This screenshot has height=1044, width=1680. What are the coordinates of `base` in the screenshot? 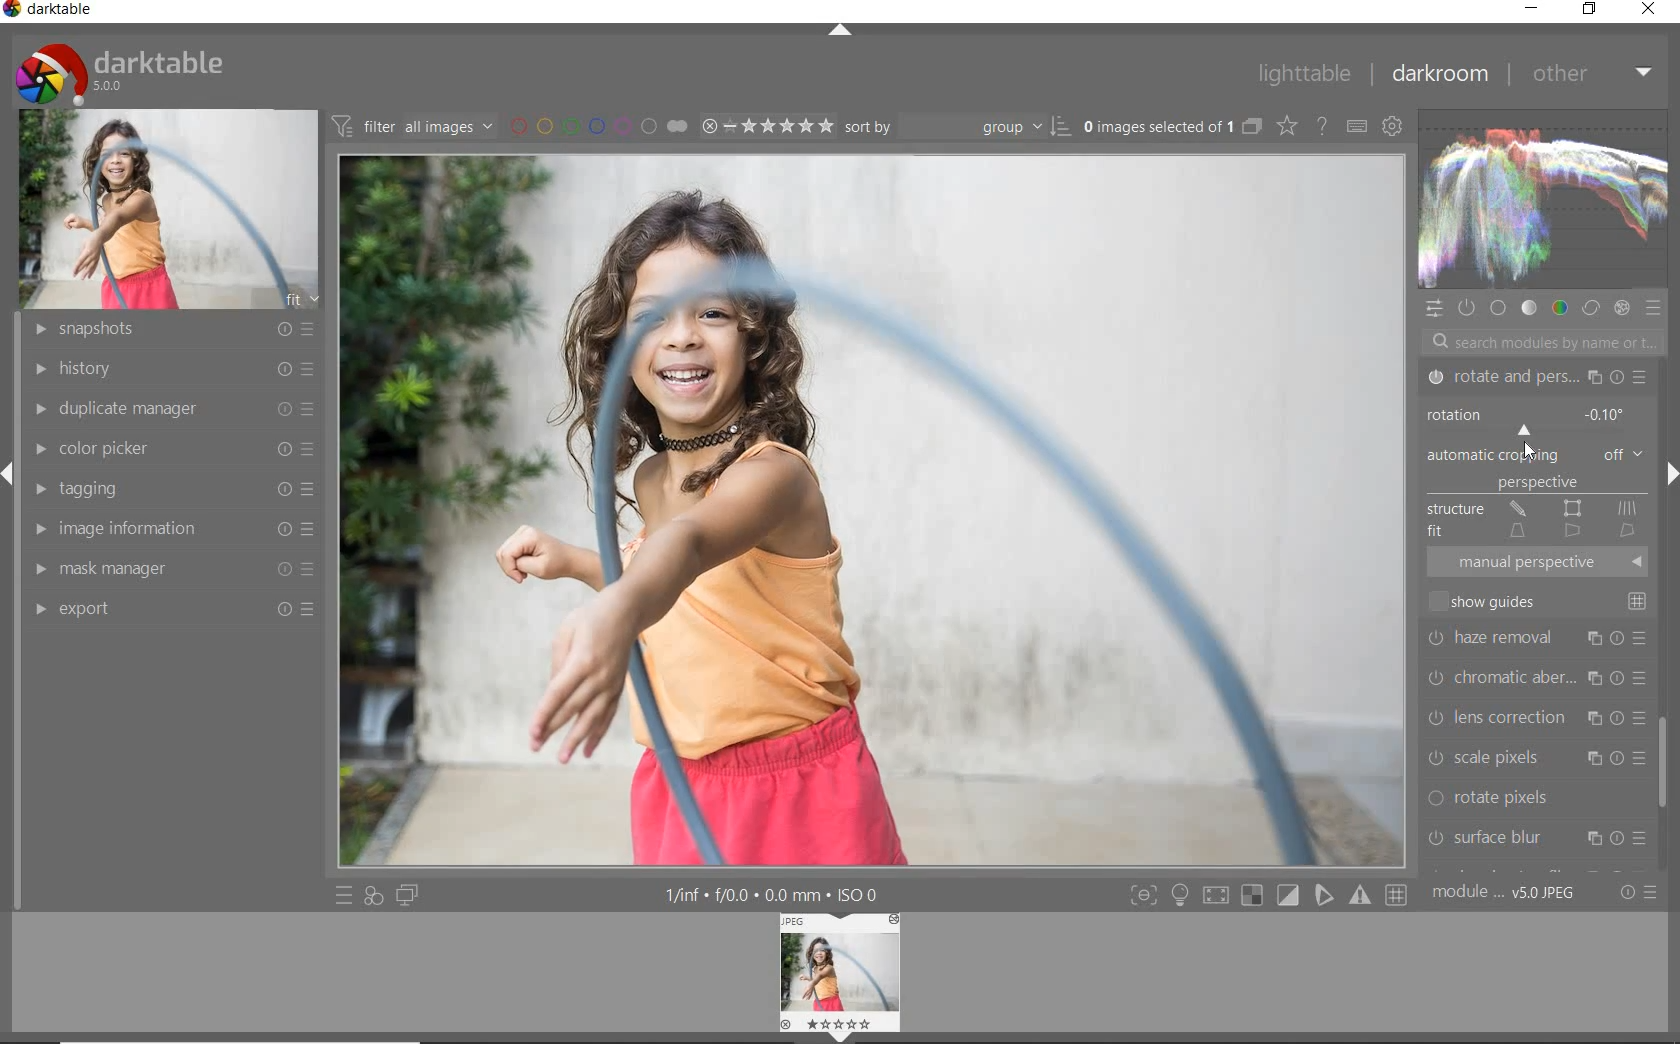 It's located at (1498, 309).